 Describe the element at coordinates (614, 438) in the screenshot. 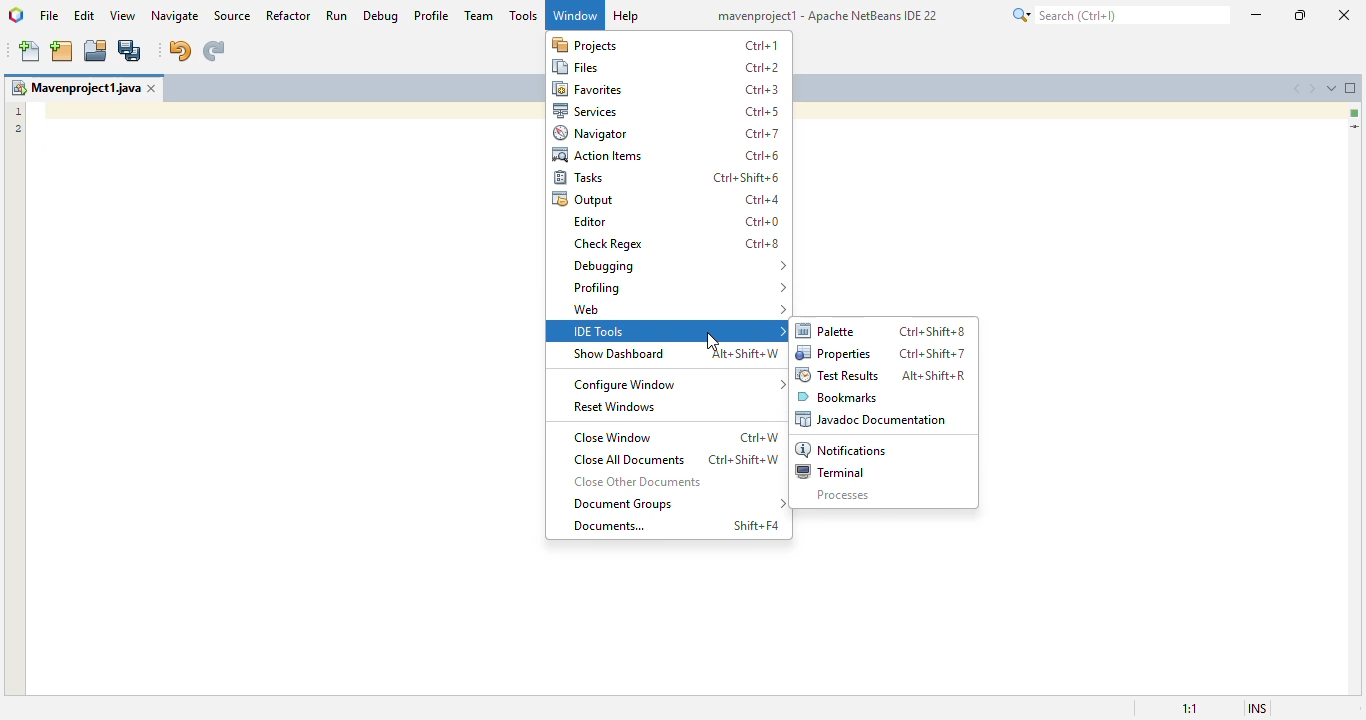

I see `close window` at that location.